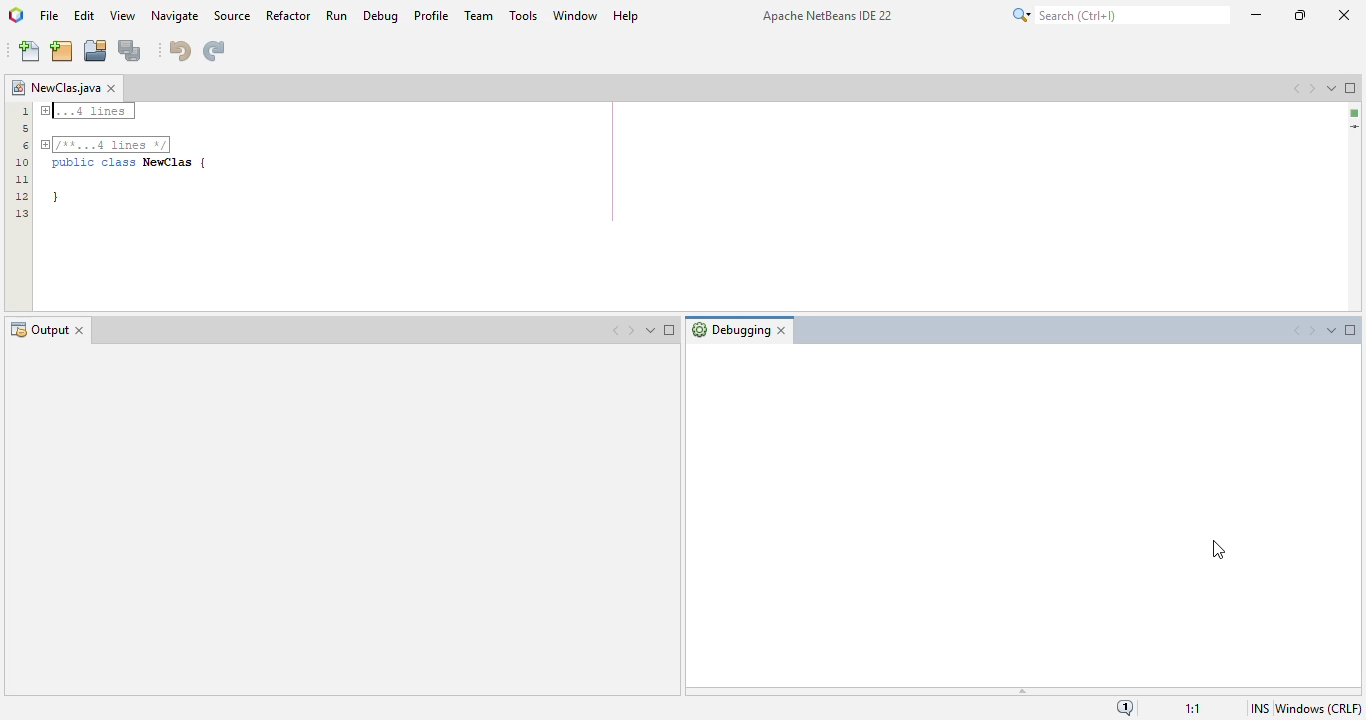 This screenshot has width=1366, height=720. What do you see at coordinates (1256, 15) in the screenshot?
I see `minimize` at bounding box center [1256, 15].